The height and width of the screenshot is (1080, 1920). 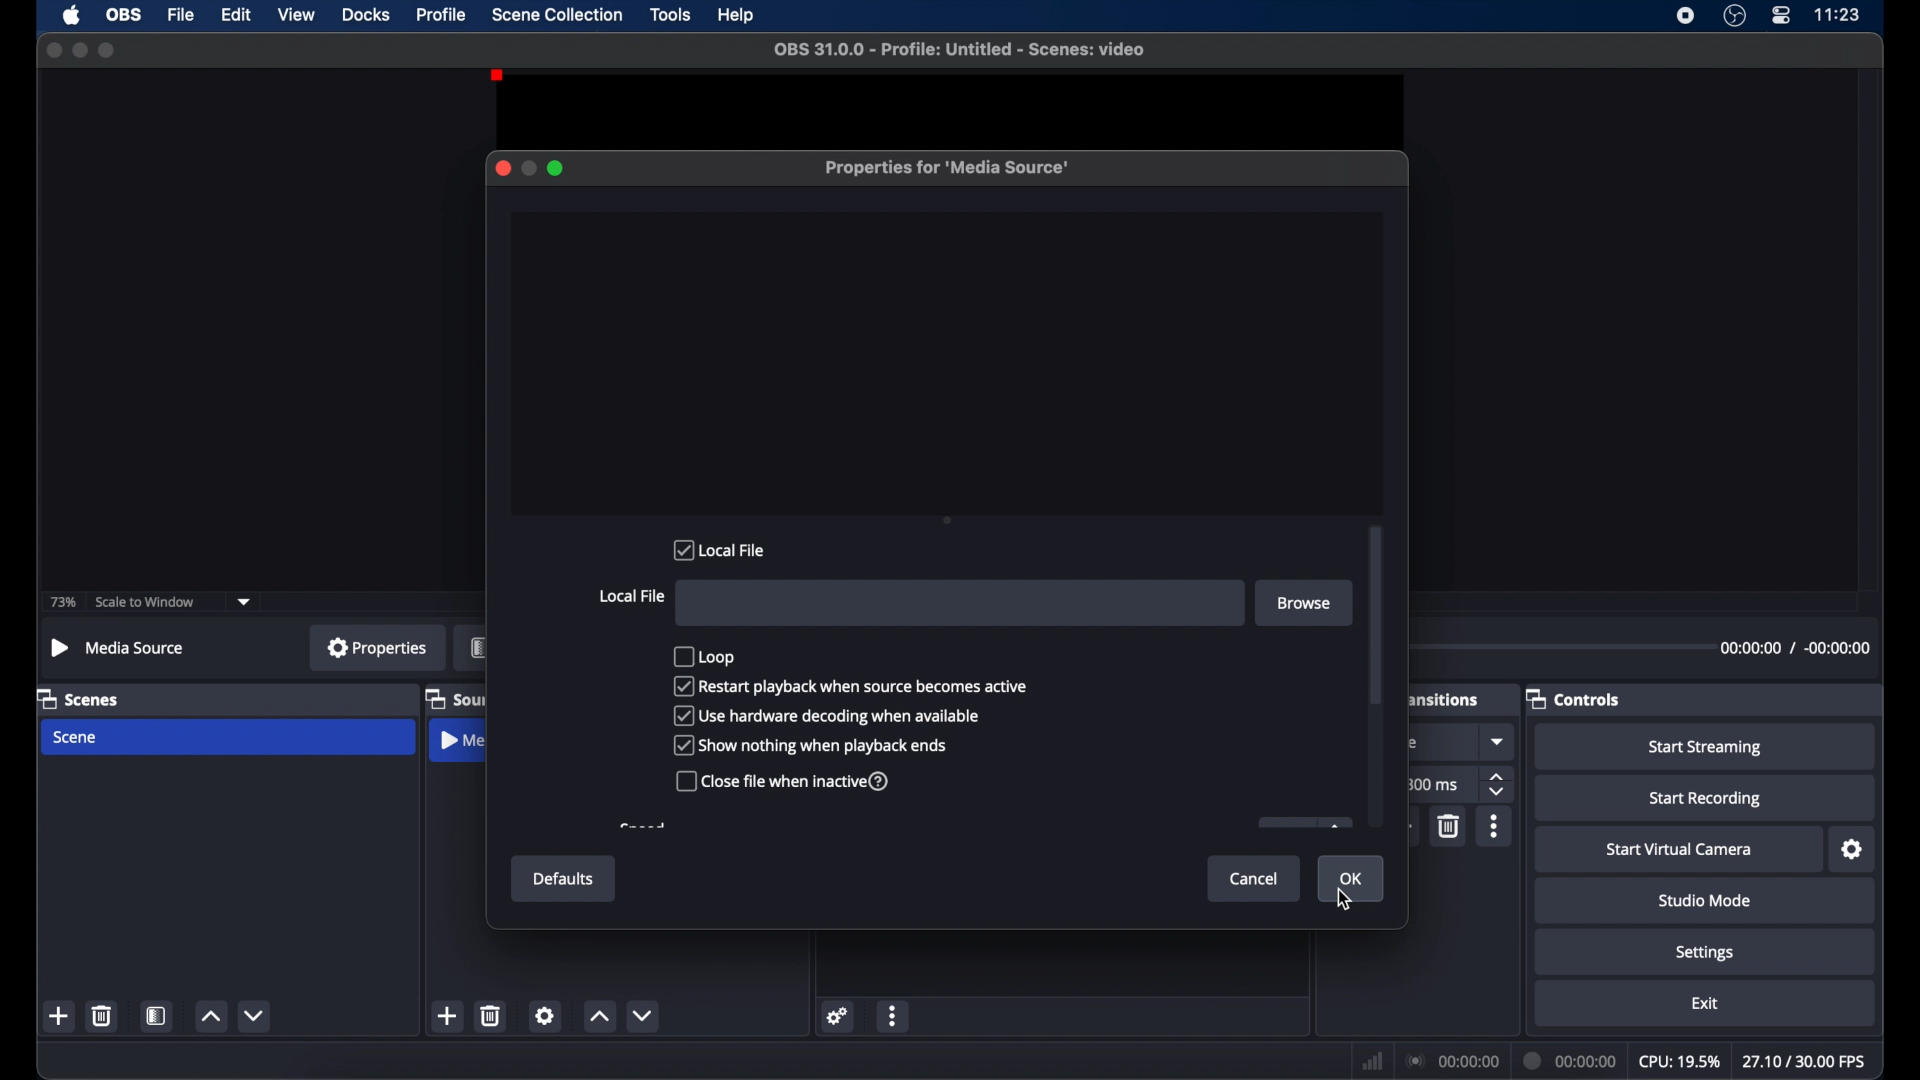 What do you see at coordinates (632, 596) in the screenshot?
I see `local file` at bounding box center [632, 596].